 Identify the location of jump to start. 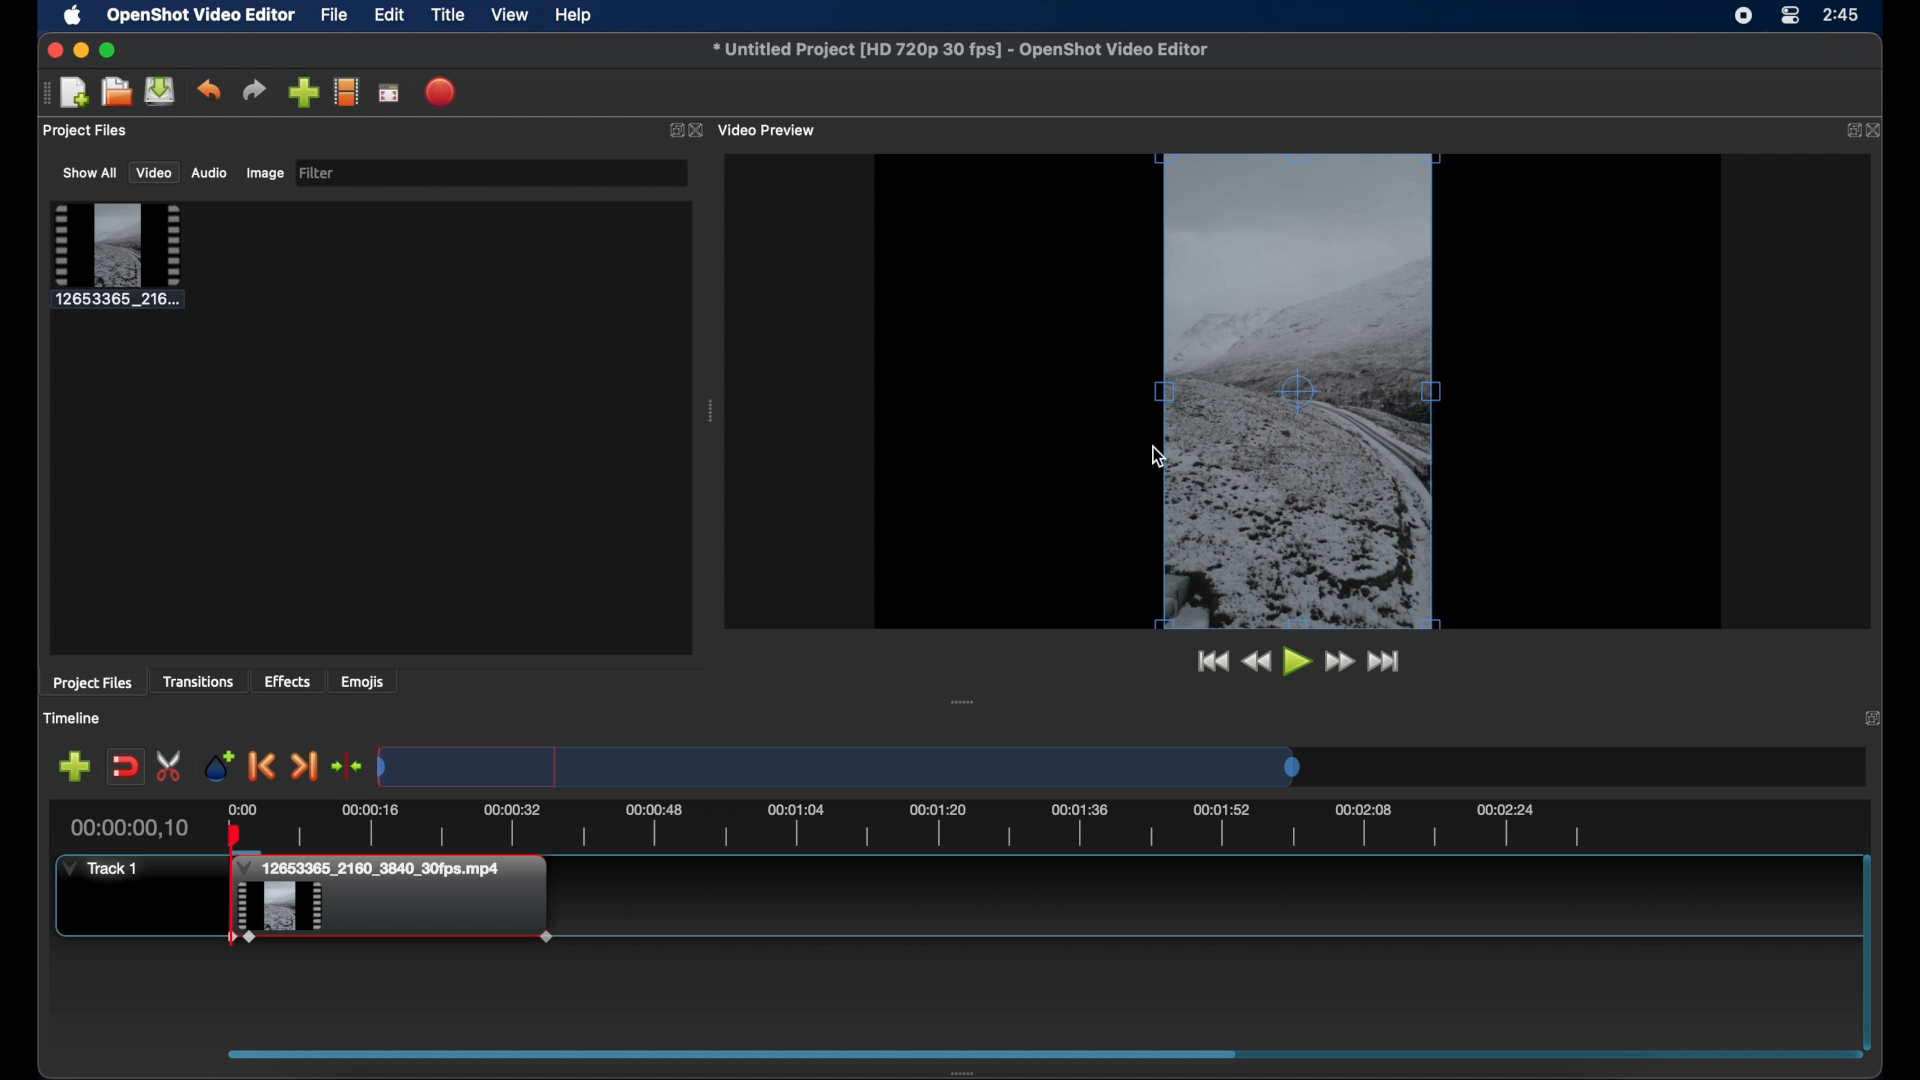
(1210, 662).